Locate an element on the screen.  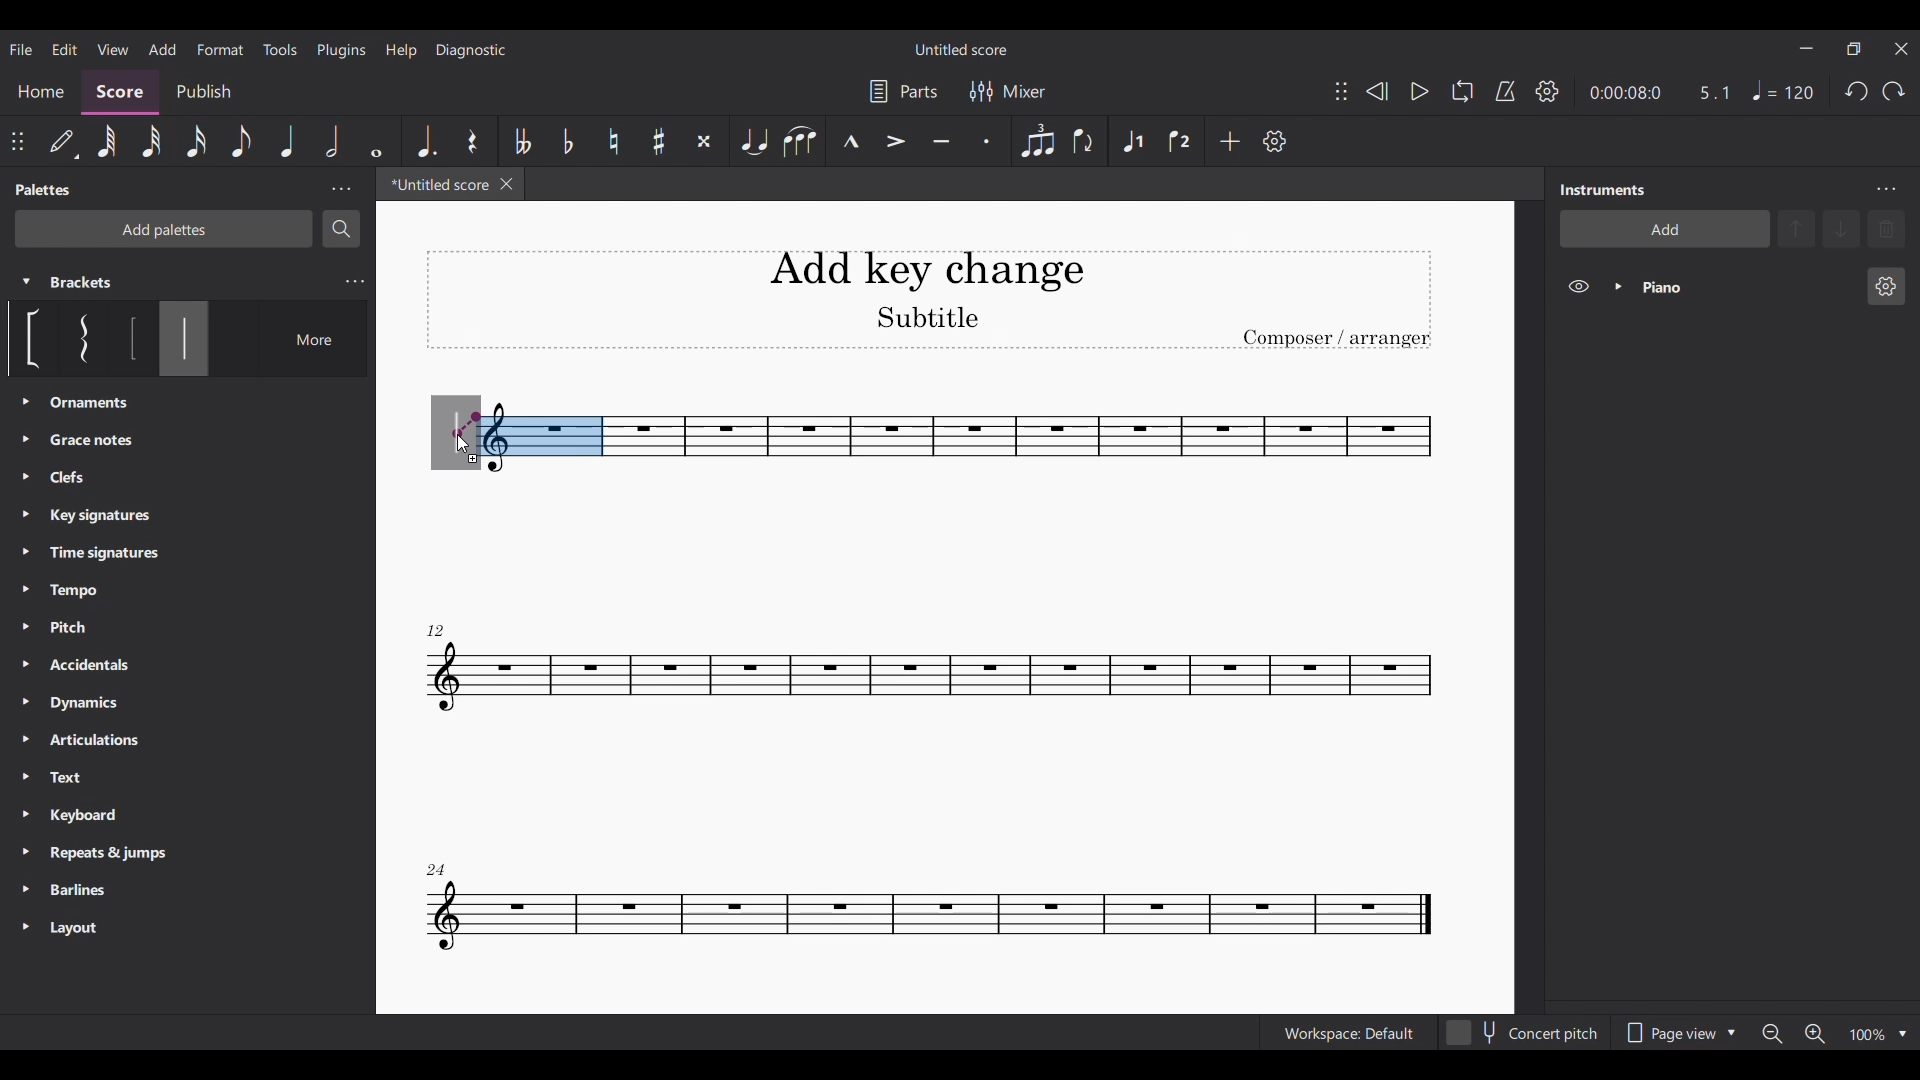
Panel title is located at coordinates (1603, 189).